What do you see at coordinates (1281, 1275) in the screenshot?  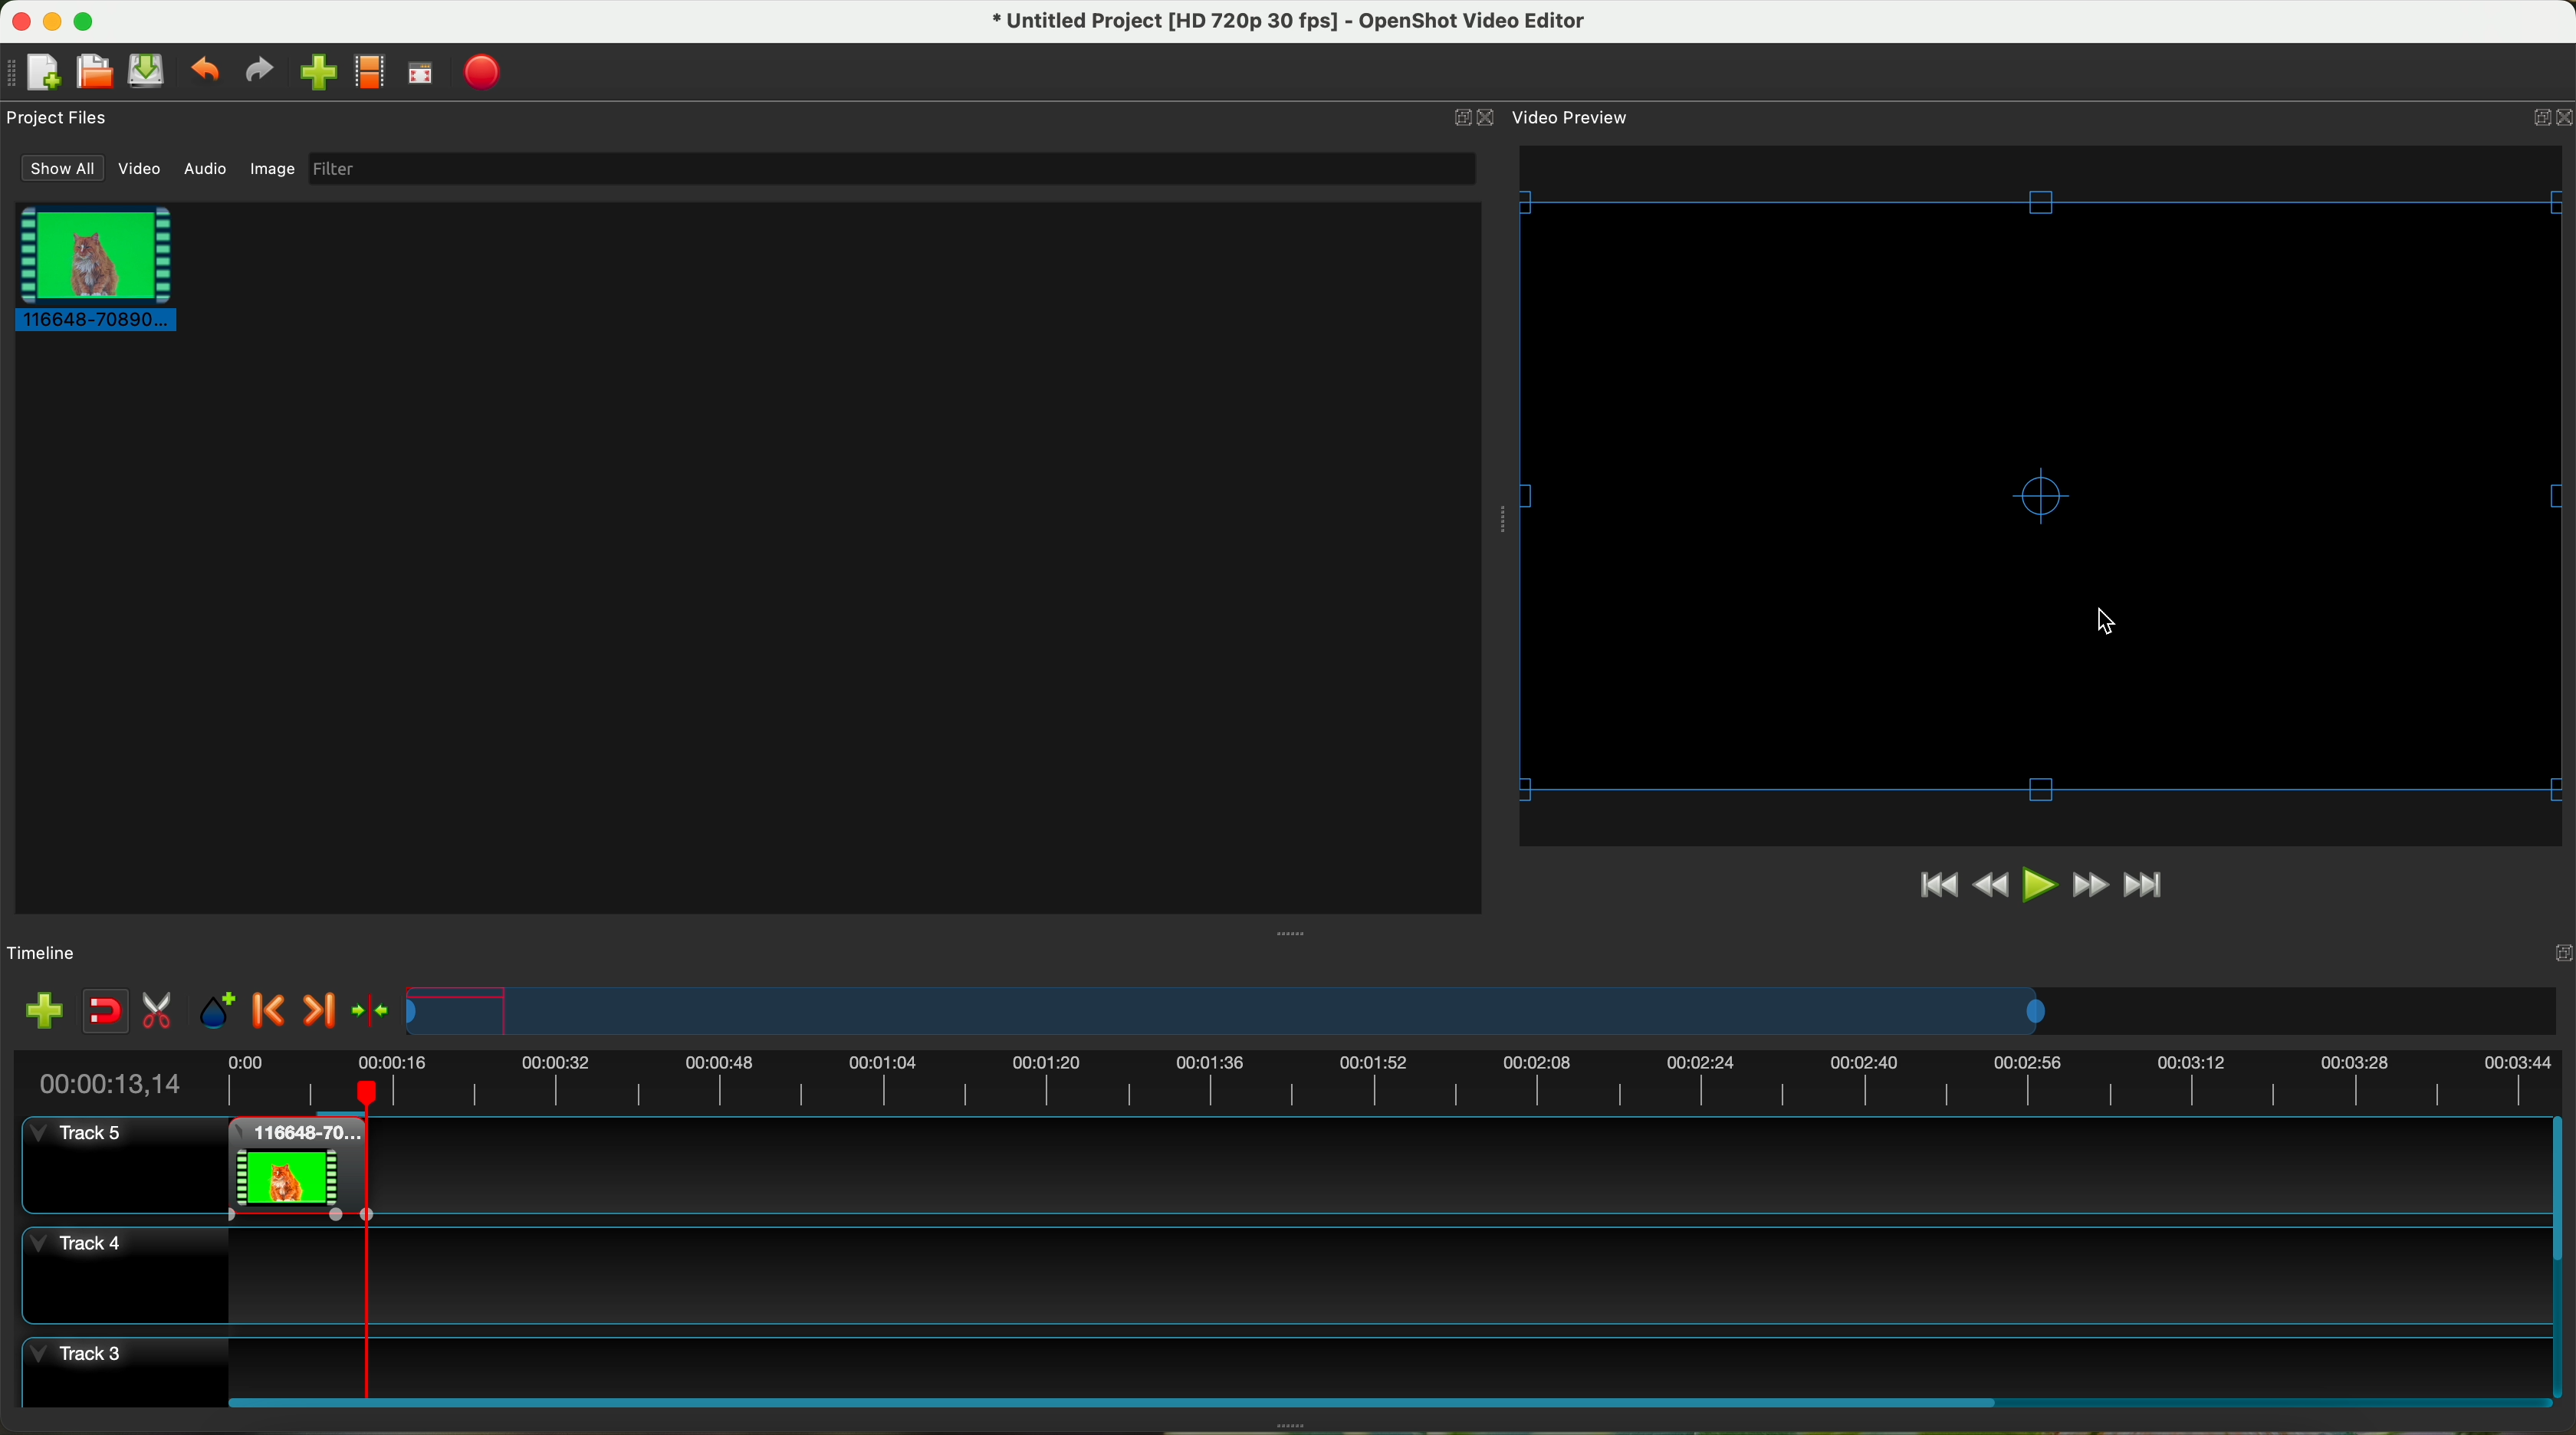 I see `track 4` at bounding box center [1281, 1275].